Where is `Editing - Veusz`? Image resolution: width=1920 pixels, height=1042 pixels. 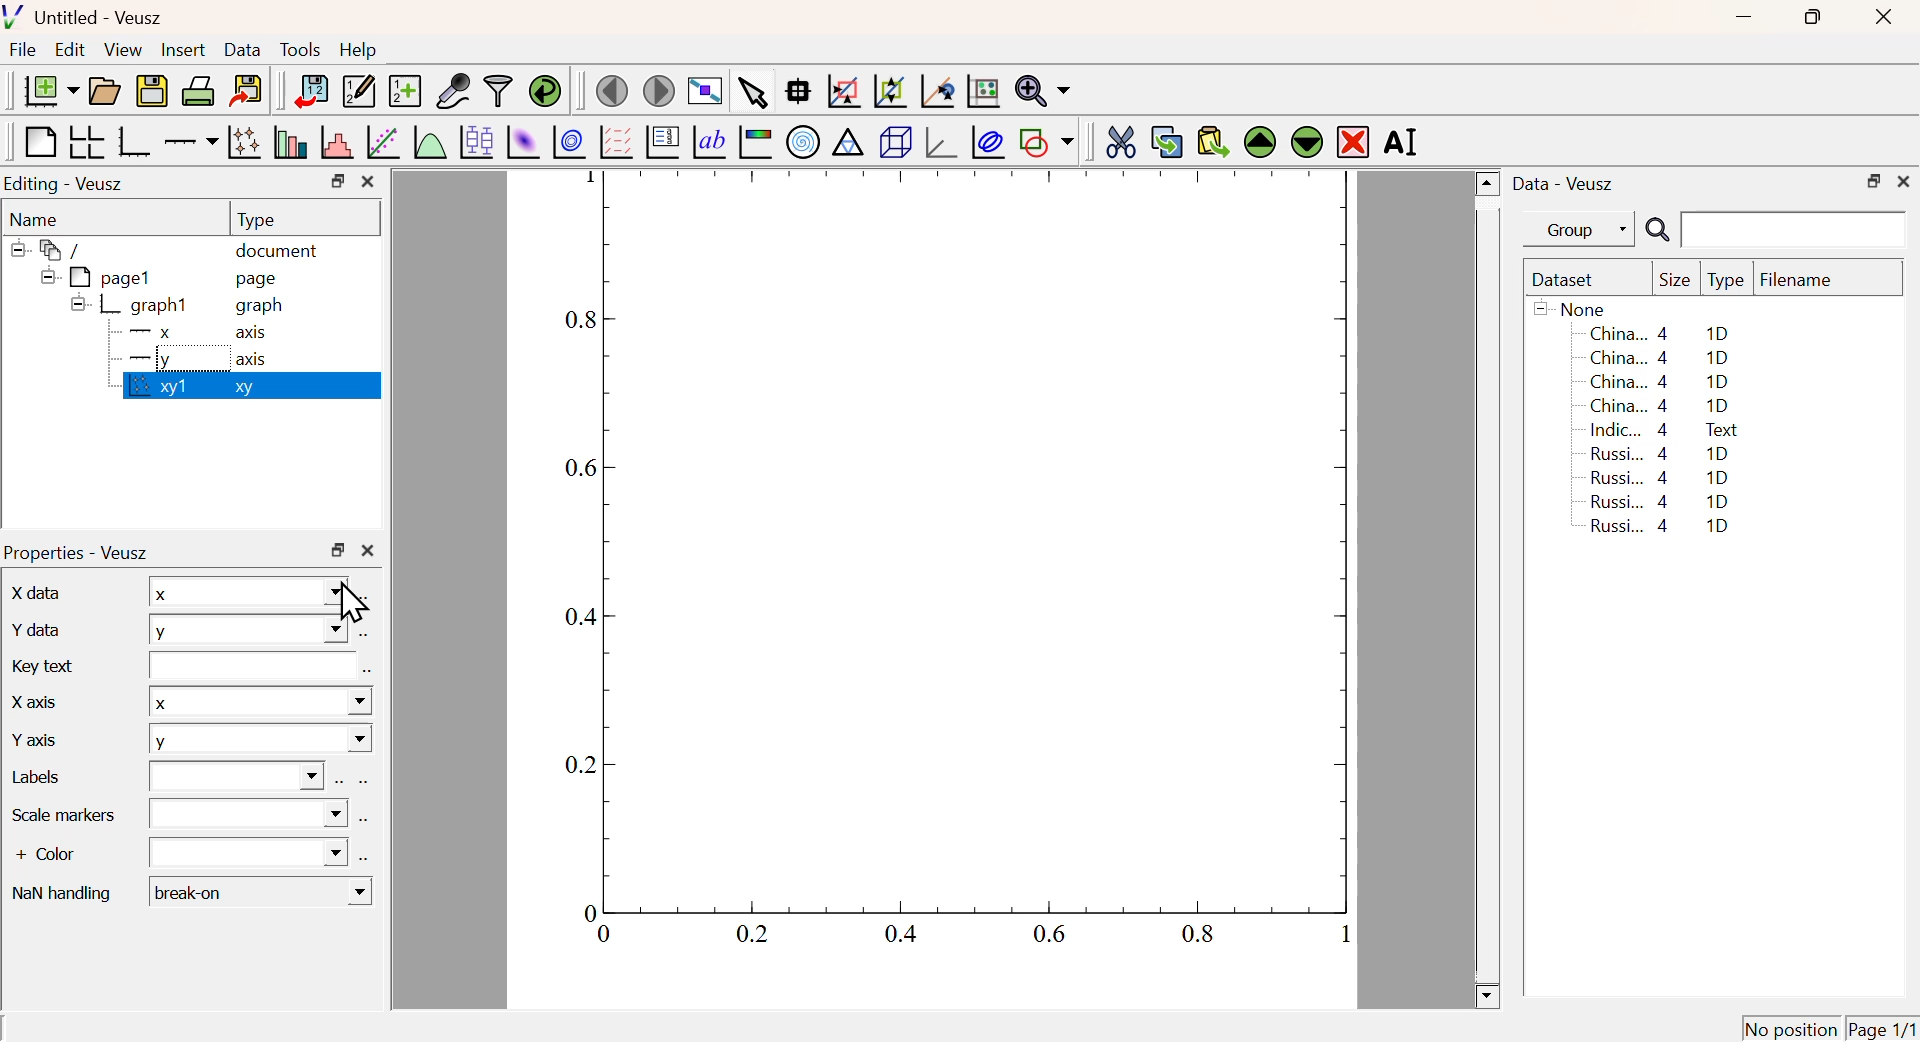
Editing - Veusz is located at coordinates (67, 185).